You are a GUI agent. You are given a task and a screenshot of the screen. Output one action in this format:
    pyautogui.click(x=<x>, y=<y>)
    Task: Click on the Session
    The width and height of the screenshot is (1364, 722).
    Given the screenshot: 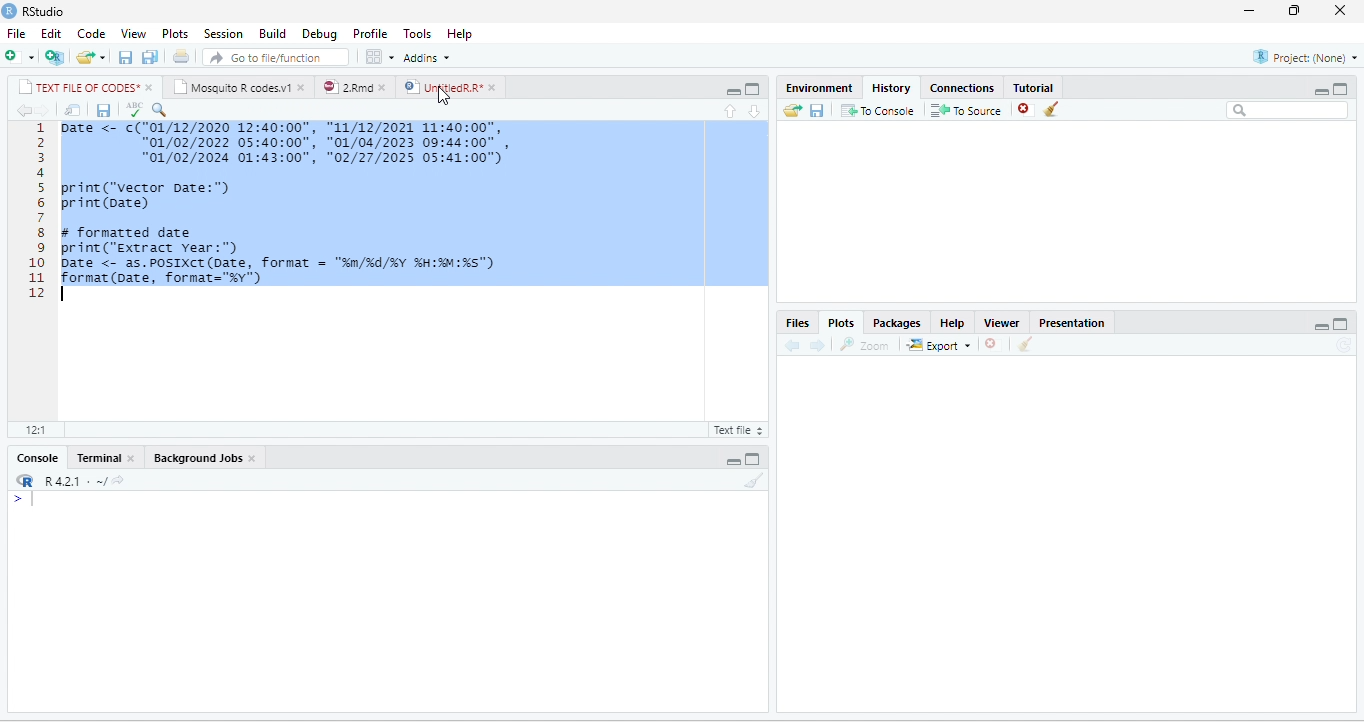 What is the action you would take?
    pyautogui.click(x=224, y=33)
    